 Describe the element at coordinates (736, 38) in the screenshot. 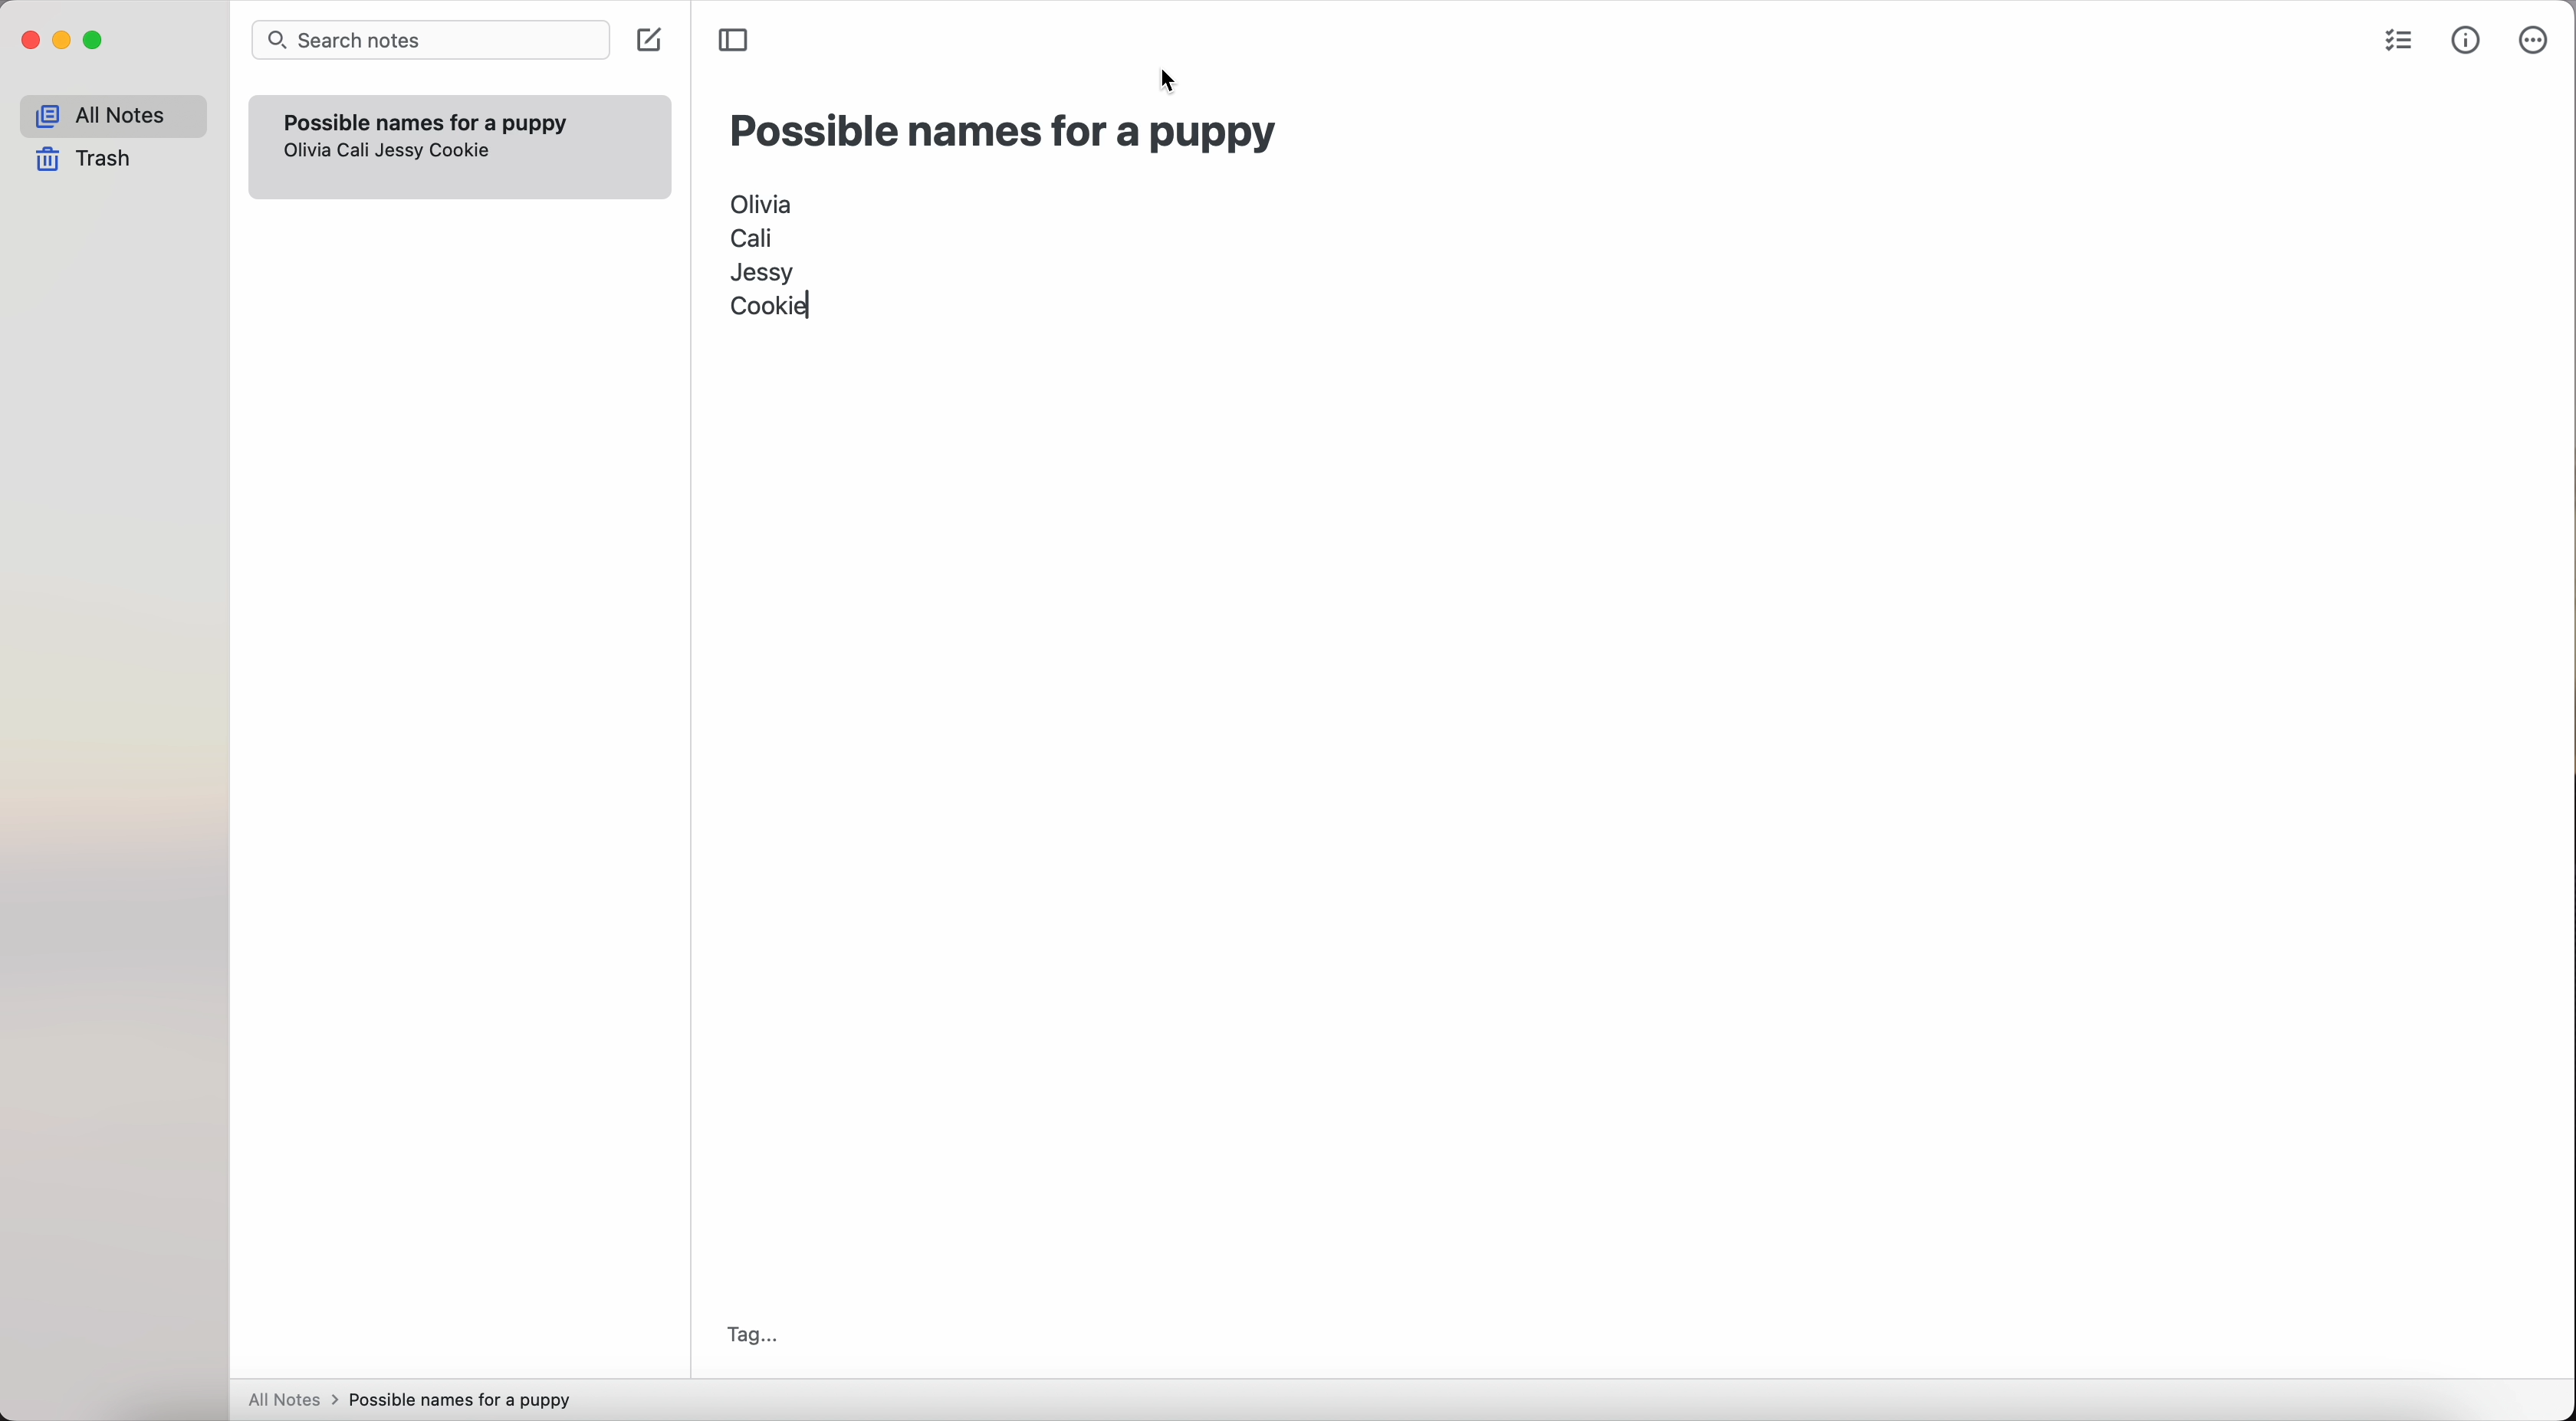

I see `toggle sidebar` at that location.